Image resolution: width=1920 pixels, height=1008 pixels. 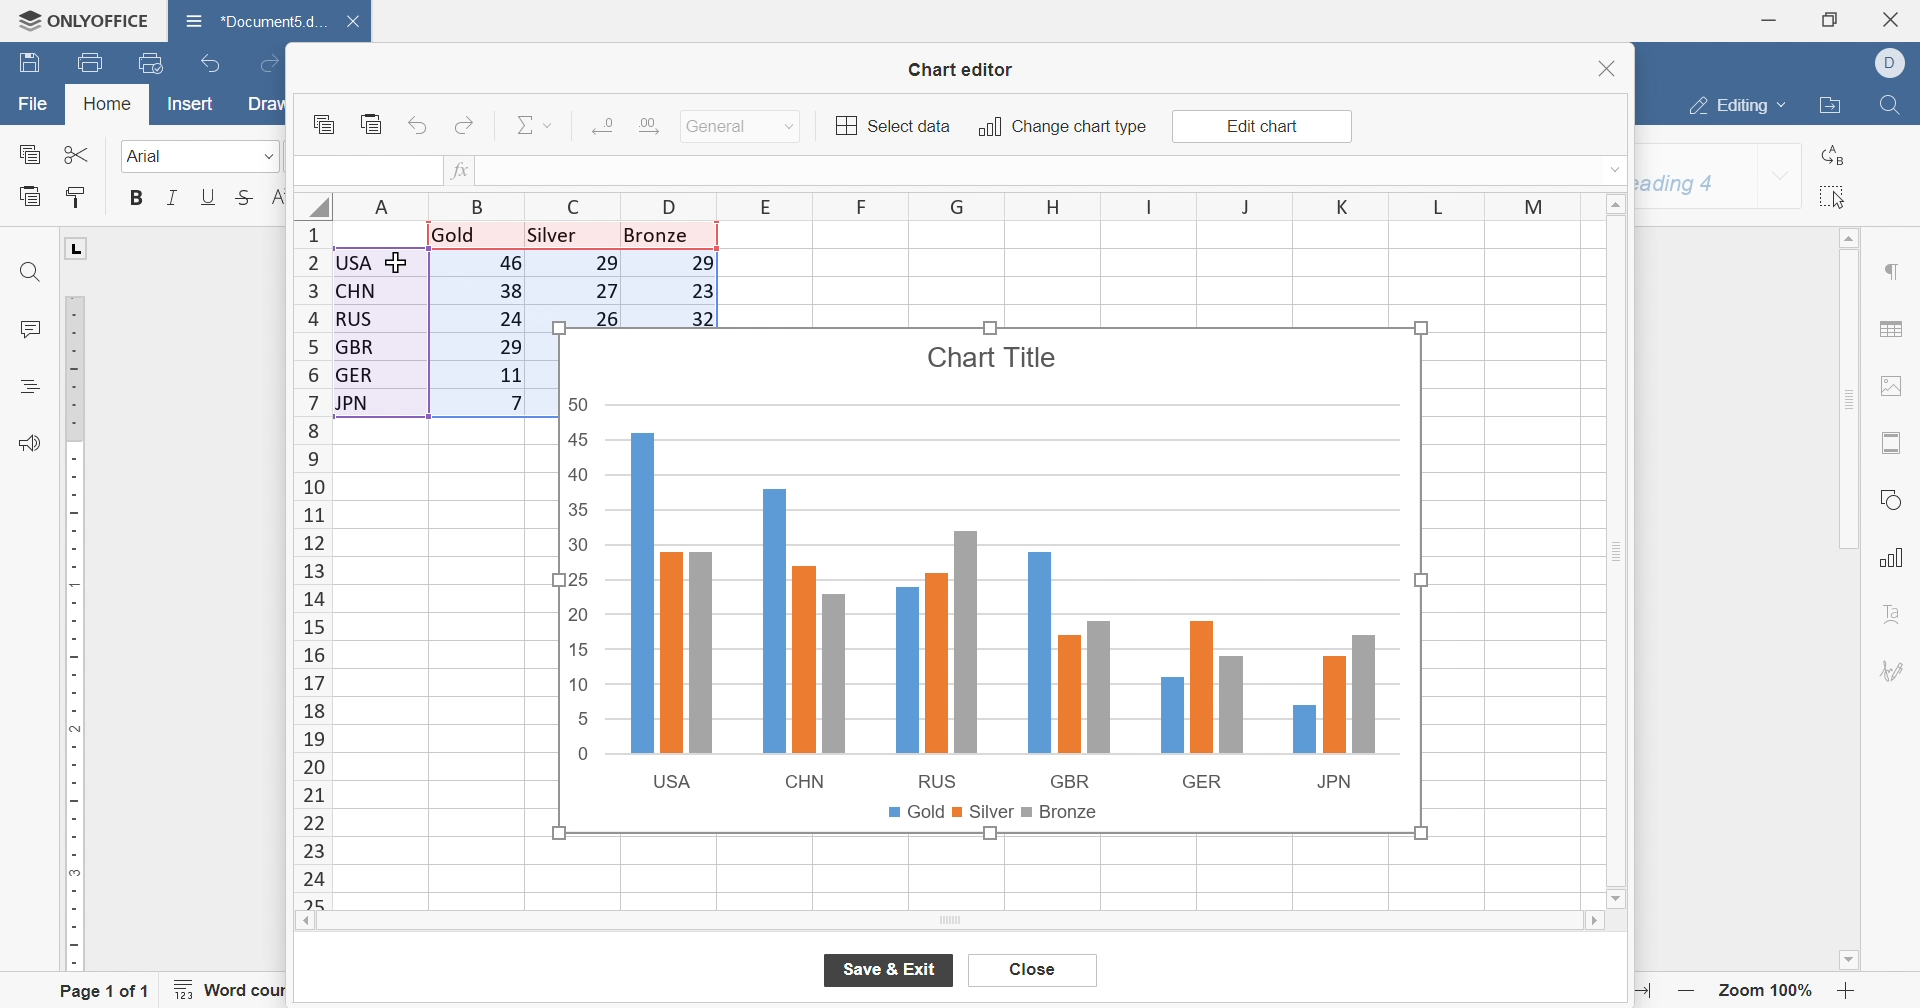 What do you see at coordinates (400, 264) in the screenshot?
I see `cursor` at bounding box center [400, 264].